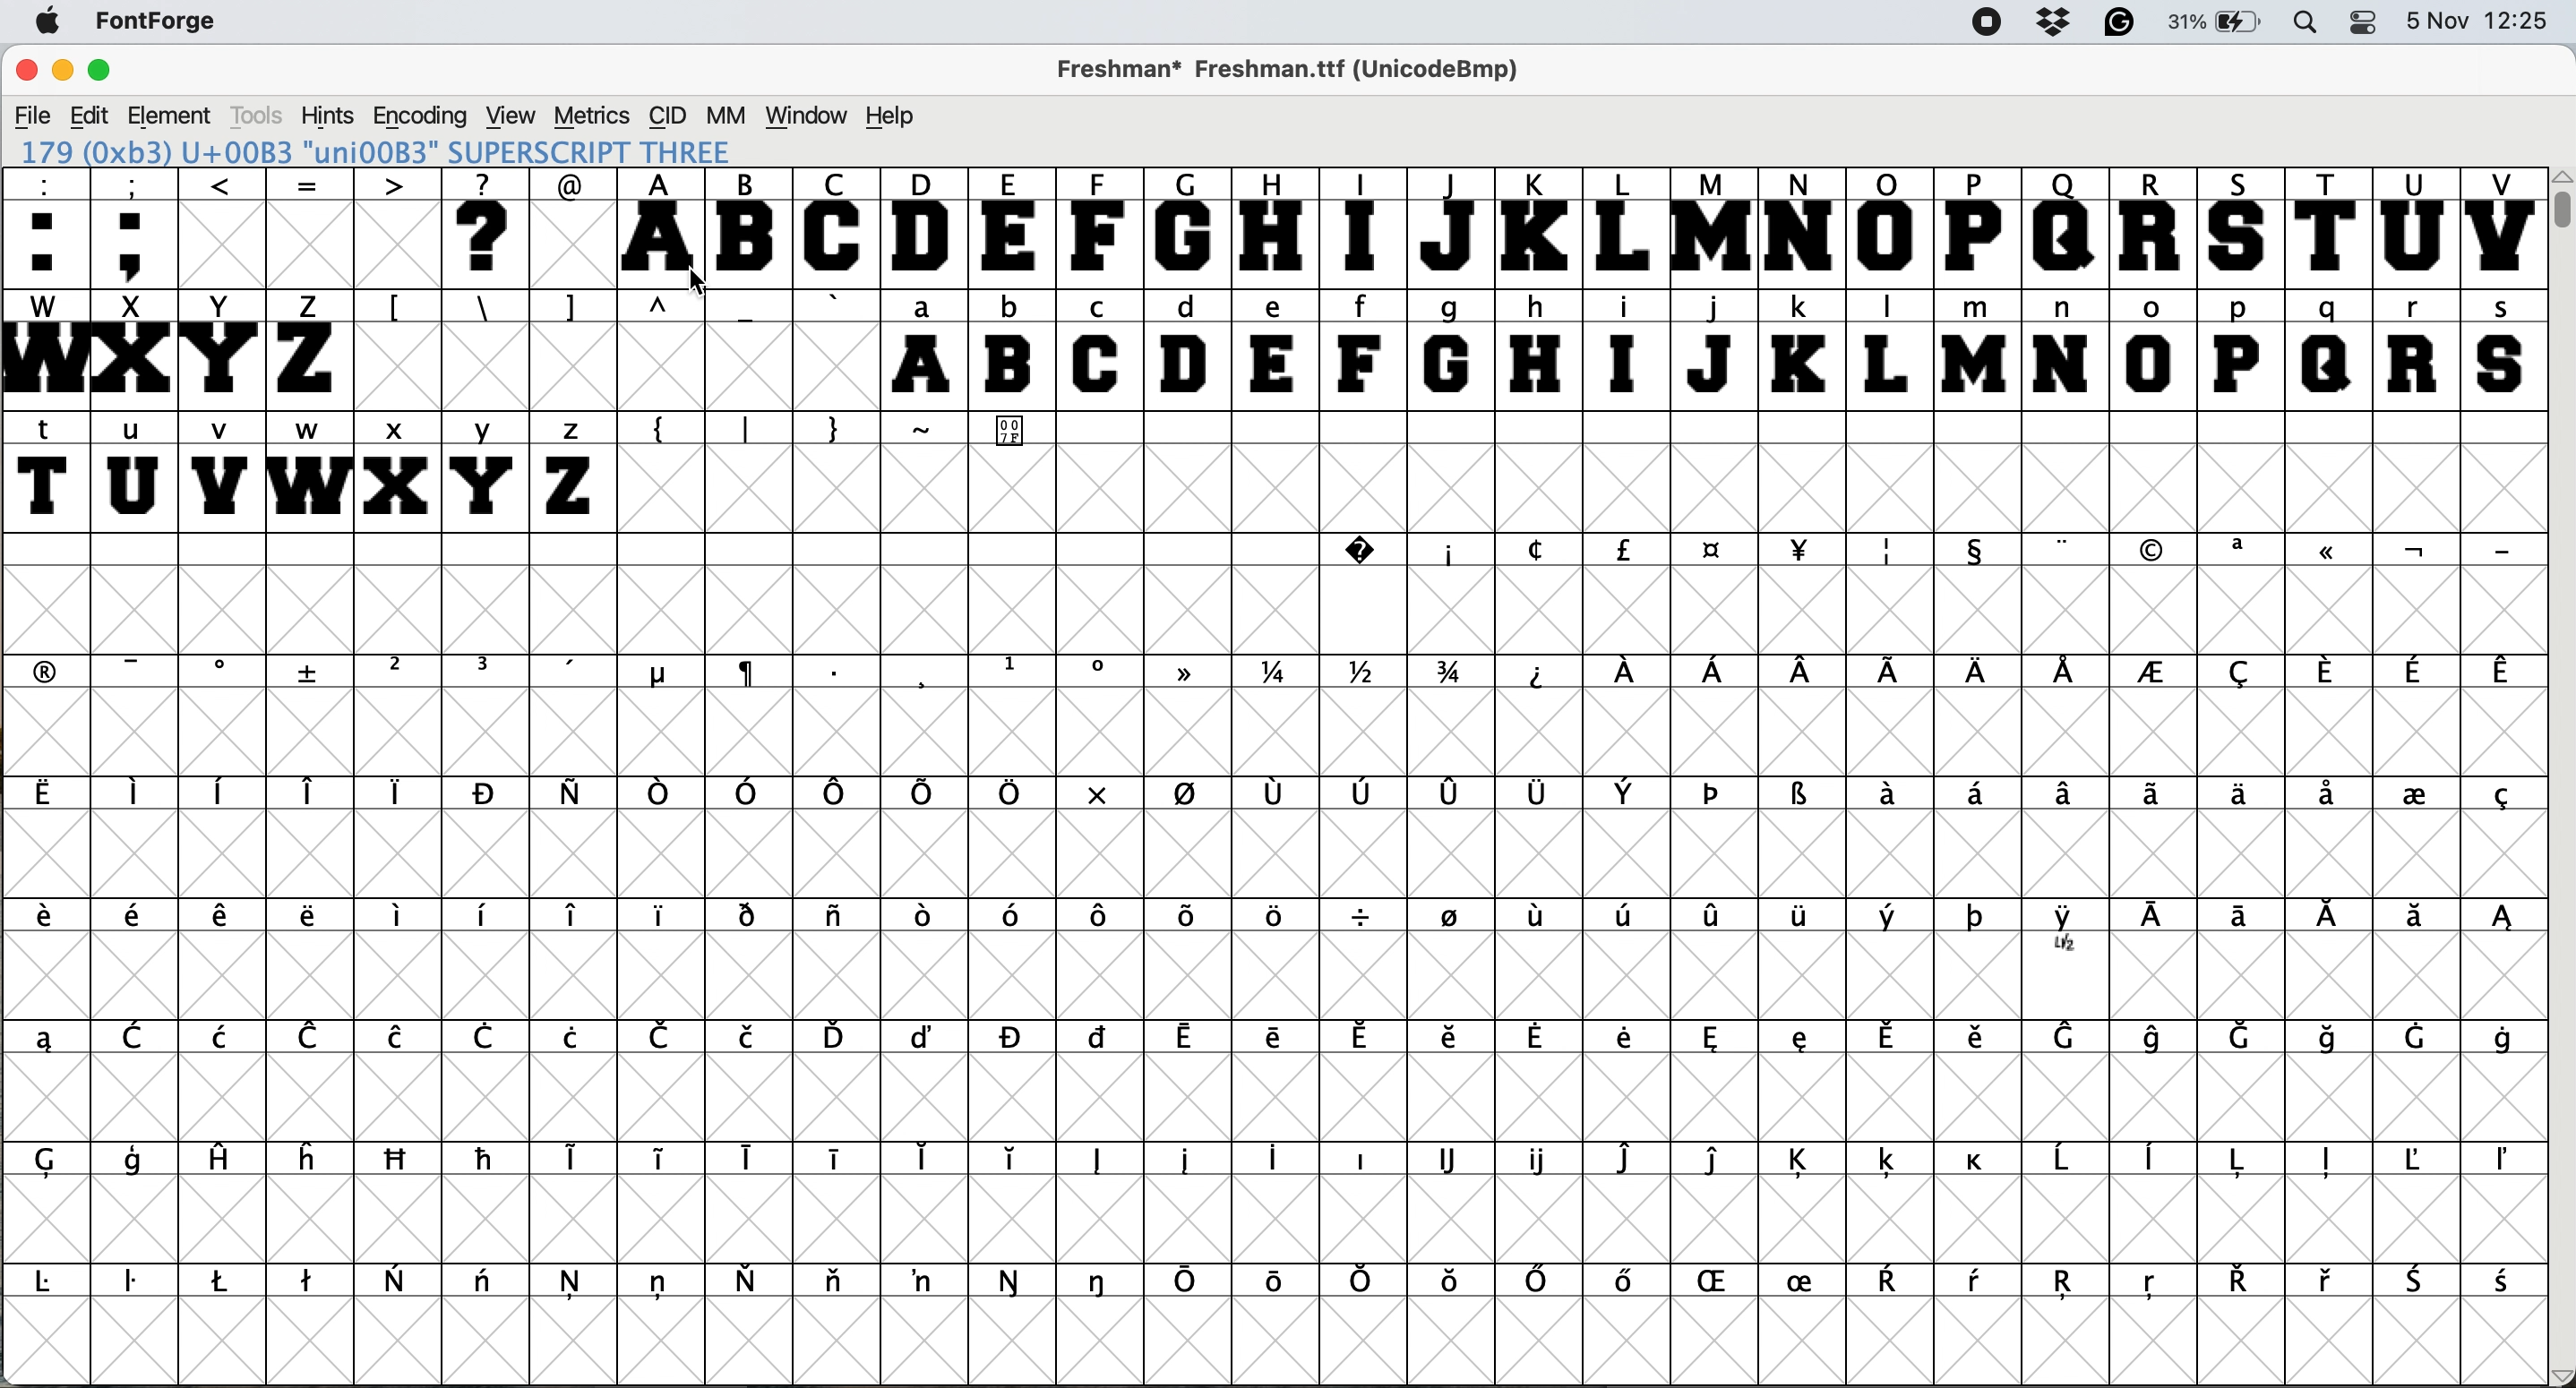 The height and width of the screenshot is (1388, 2576). What do you see at coordinates (487, 469) in the screenshot?
I see `y` at bounding box center [487, 469].